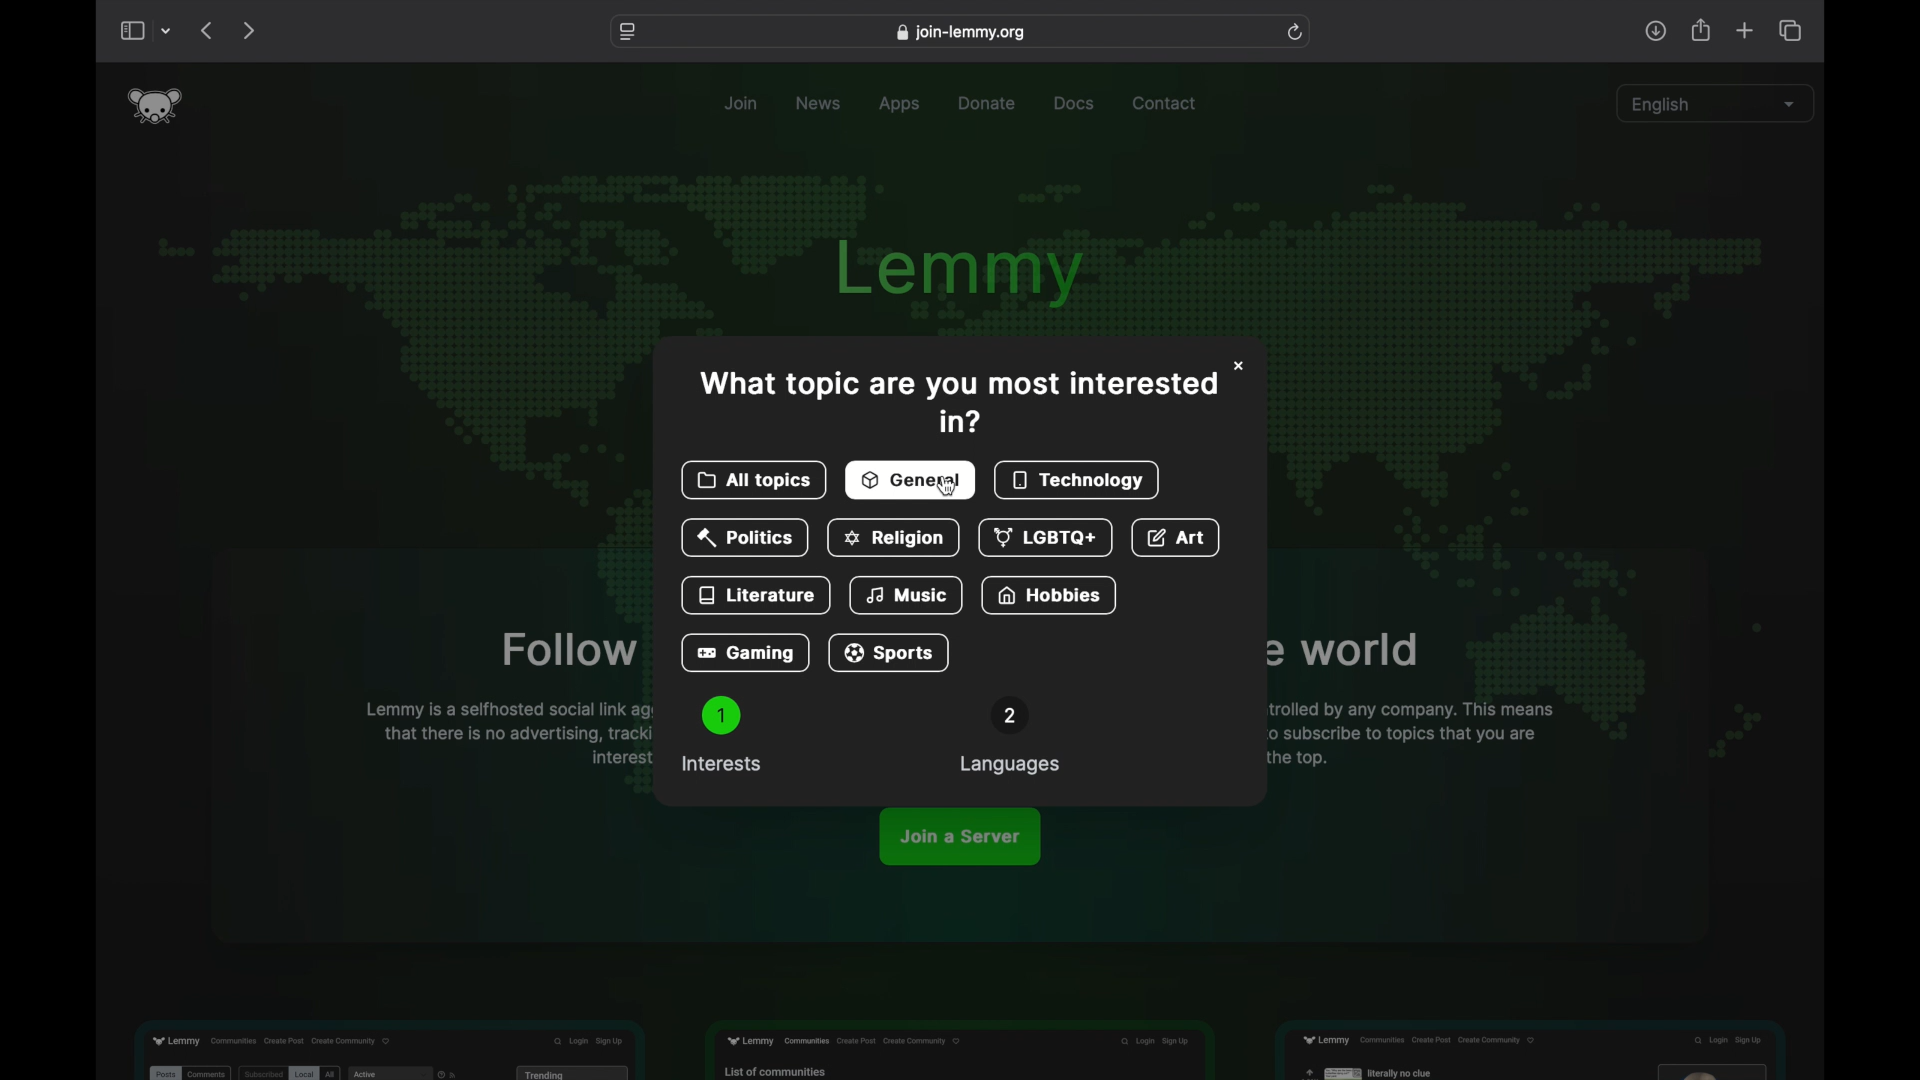 The image size is (1920, 1080). I want to click on feature preview, so click(1530, 1045).